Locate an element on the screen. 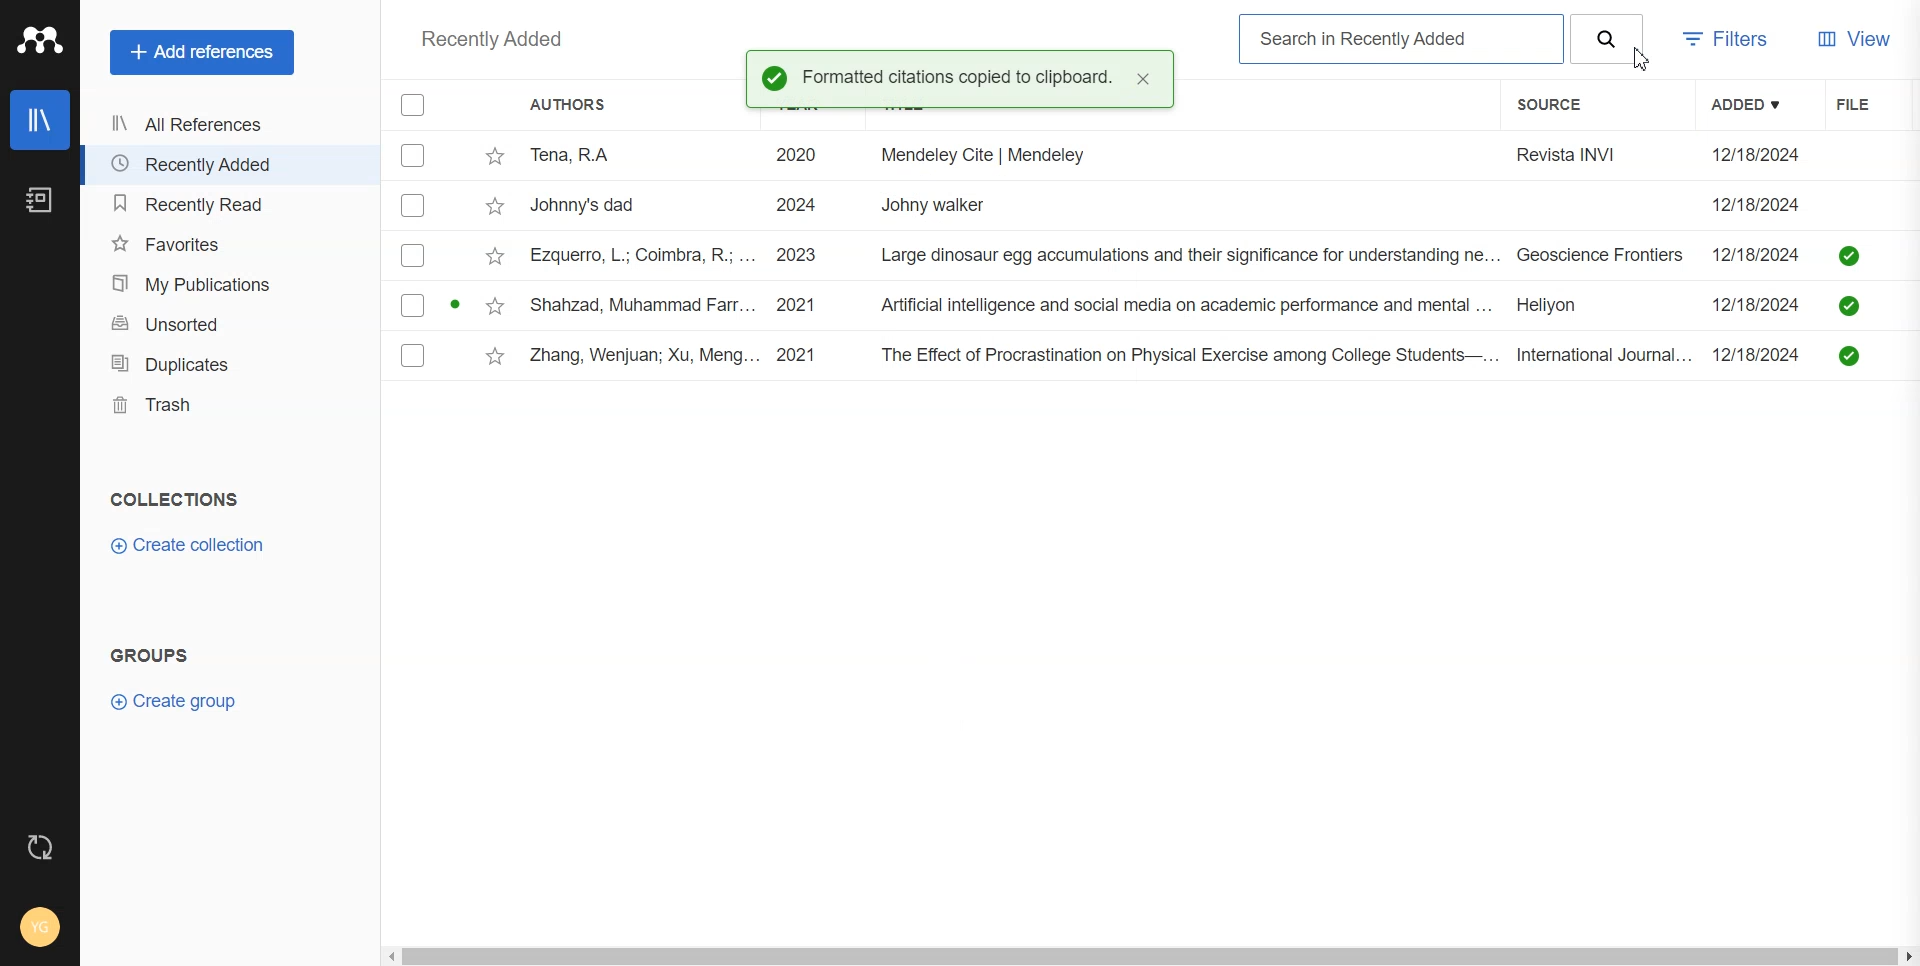 This screenshot has width=1920, height=966. Star is located at coordinates (496, 205).